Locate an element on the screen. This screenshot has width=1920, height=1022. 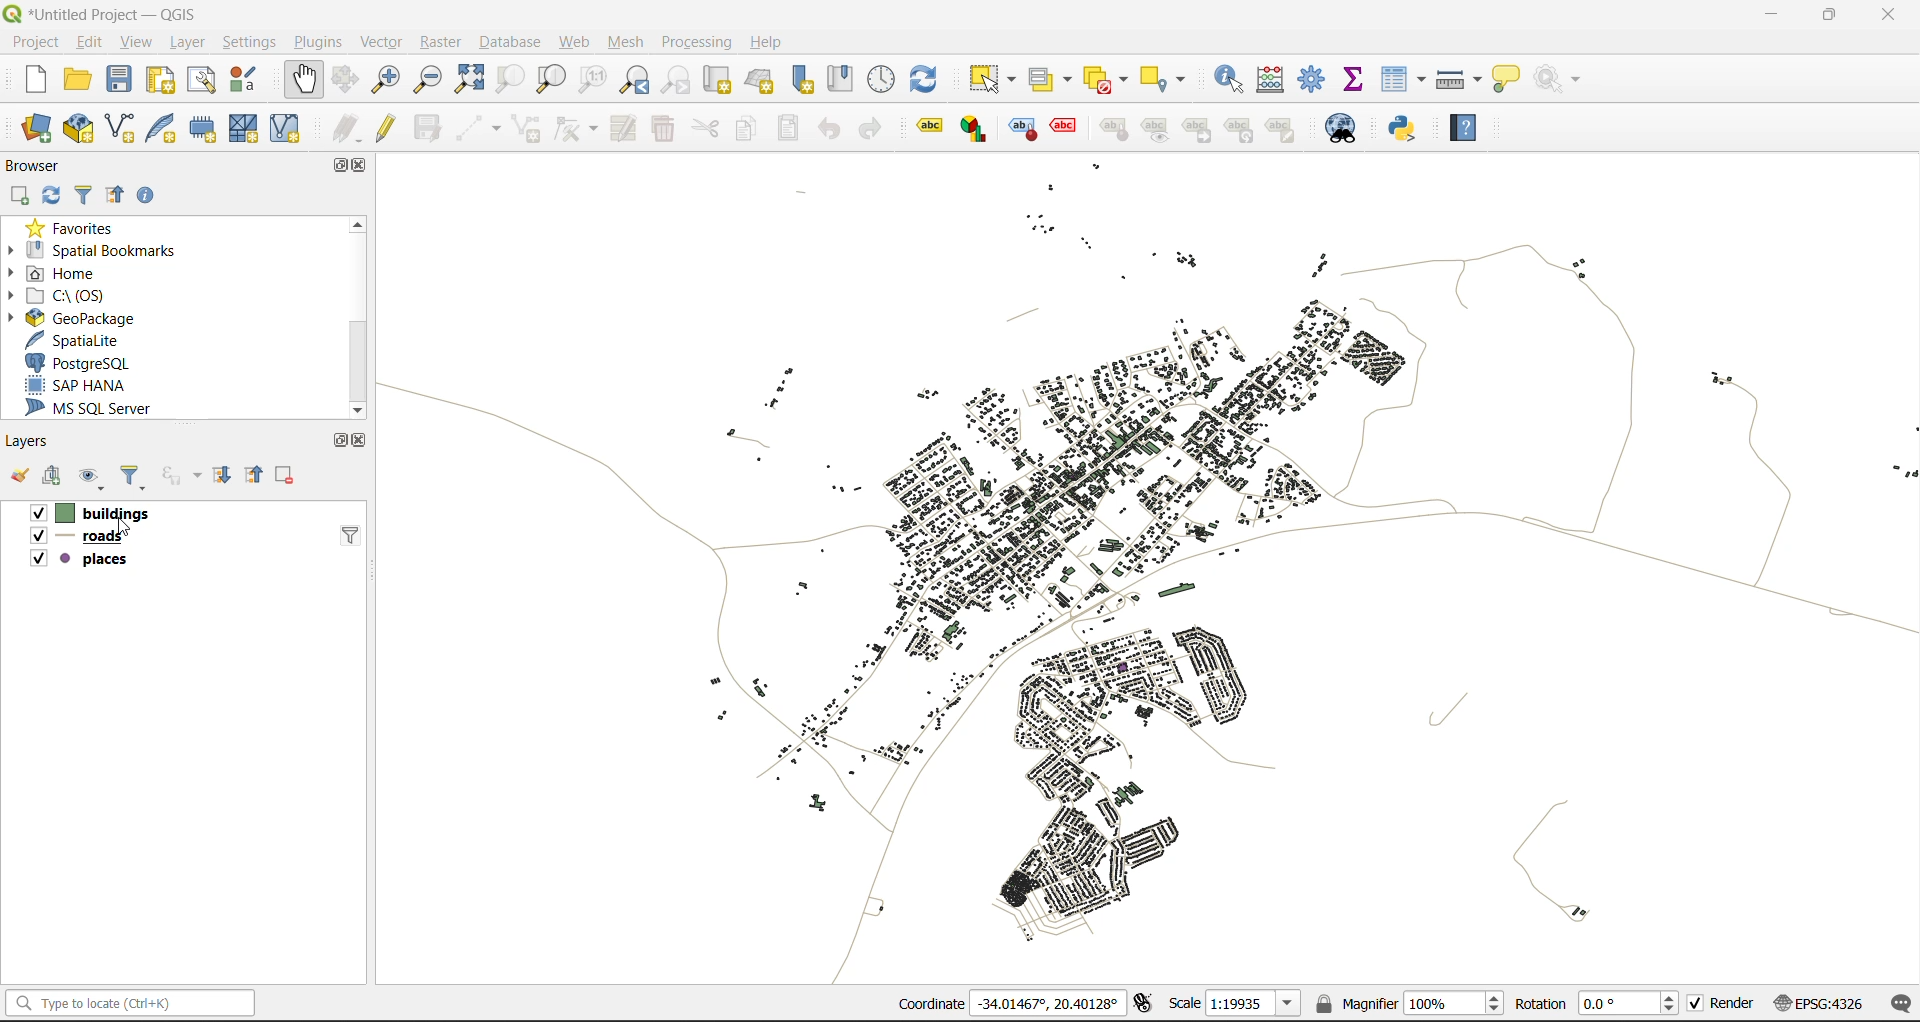
zoom layer is located at coordinates (550, 80).